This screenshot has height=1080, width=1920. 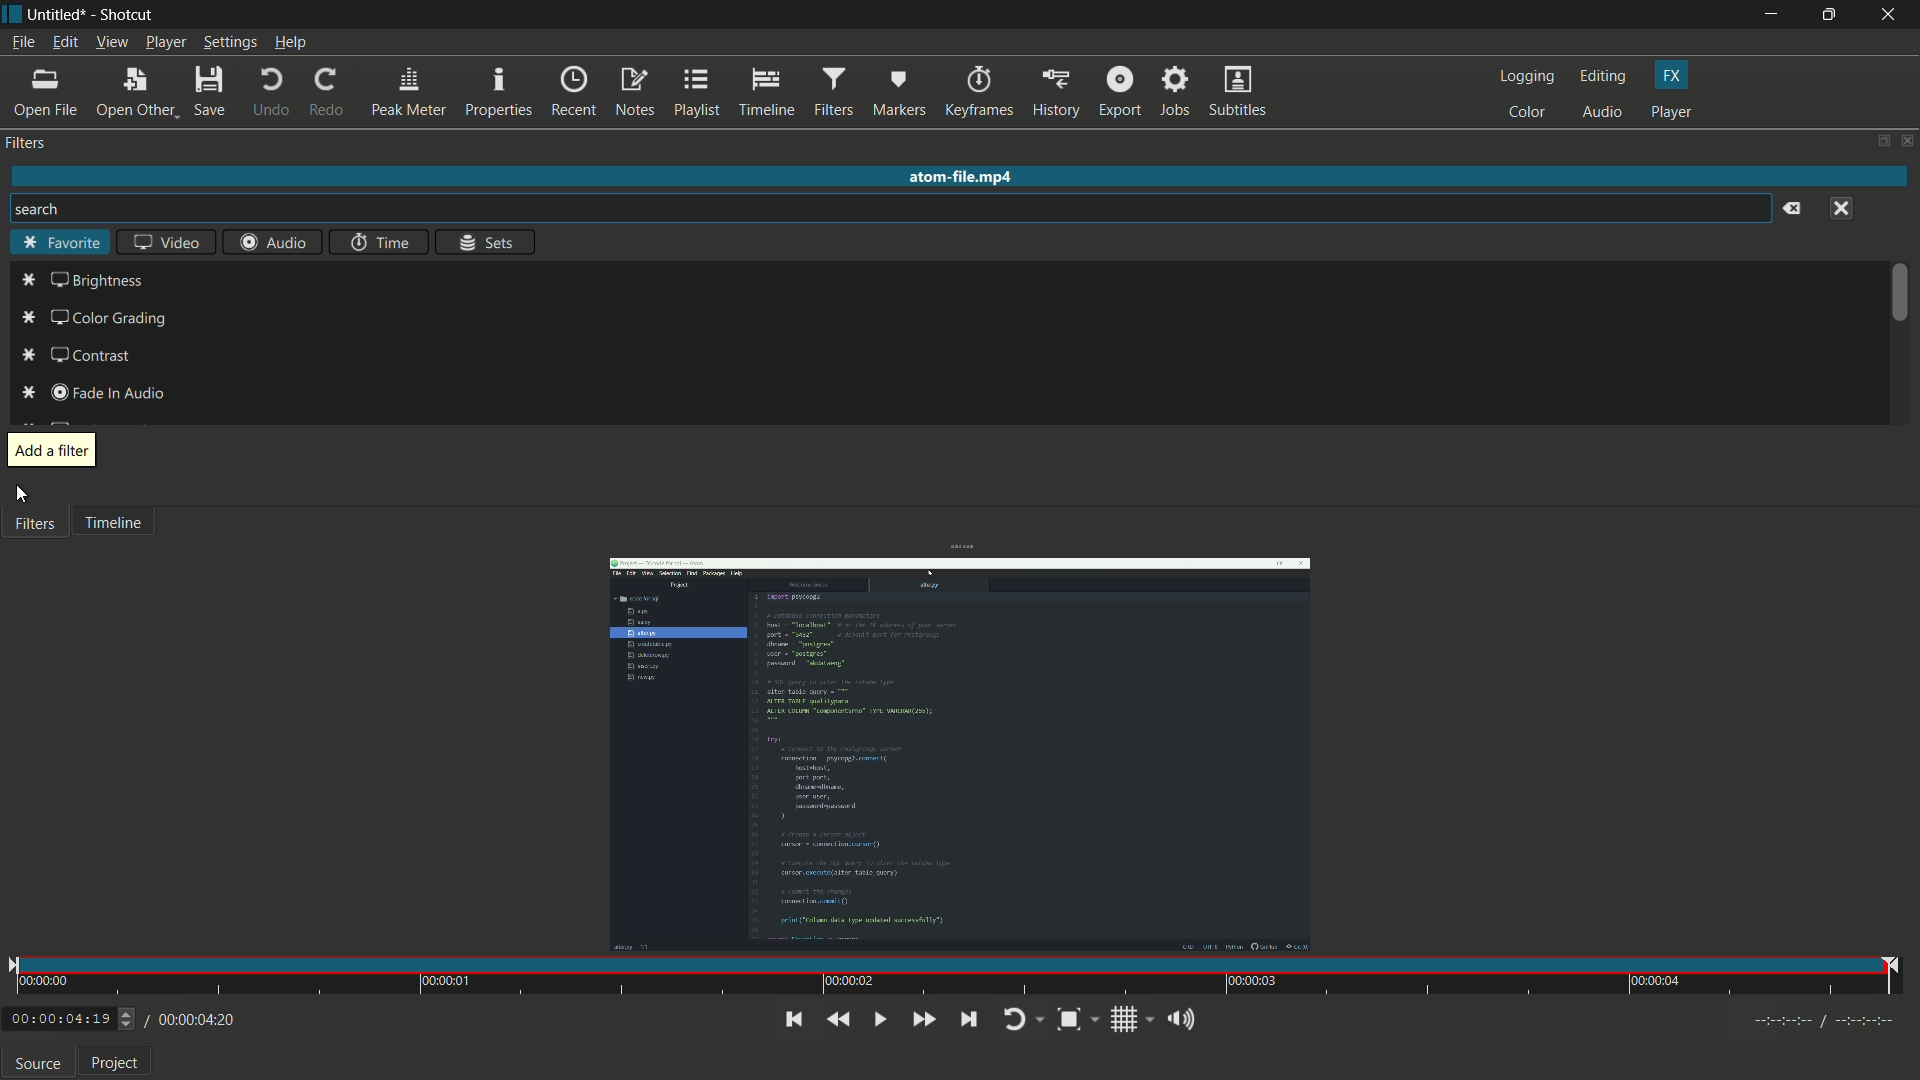 What do you see at coordinates (164, 241) in the screenshot?
I see `video` at bounding box center [164, 241].